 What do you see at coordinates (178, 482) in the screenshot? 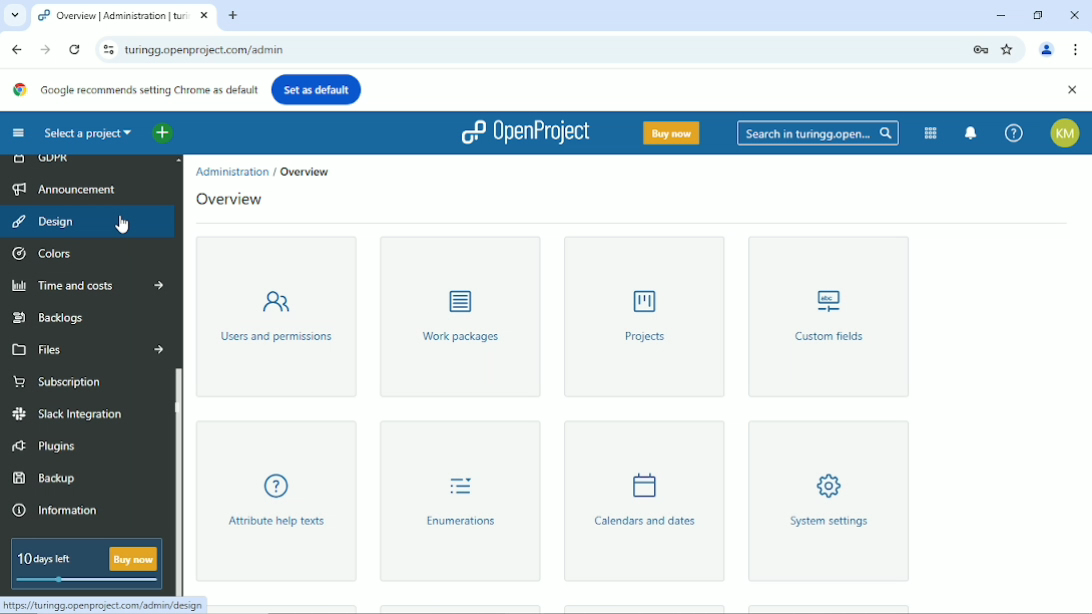
I see `vertical scrollbar` at bounding box center [178, 482].